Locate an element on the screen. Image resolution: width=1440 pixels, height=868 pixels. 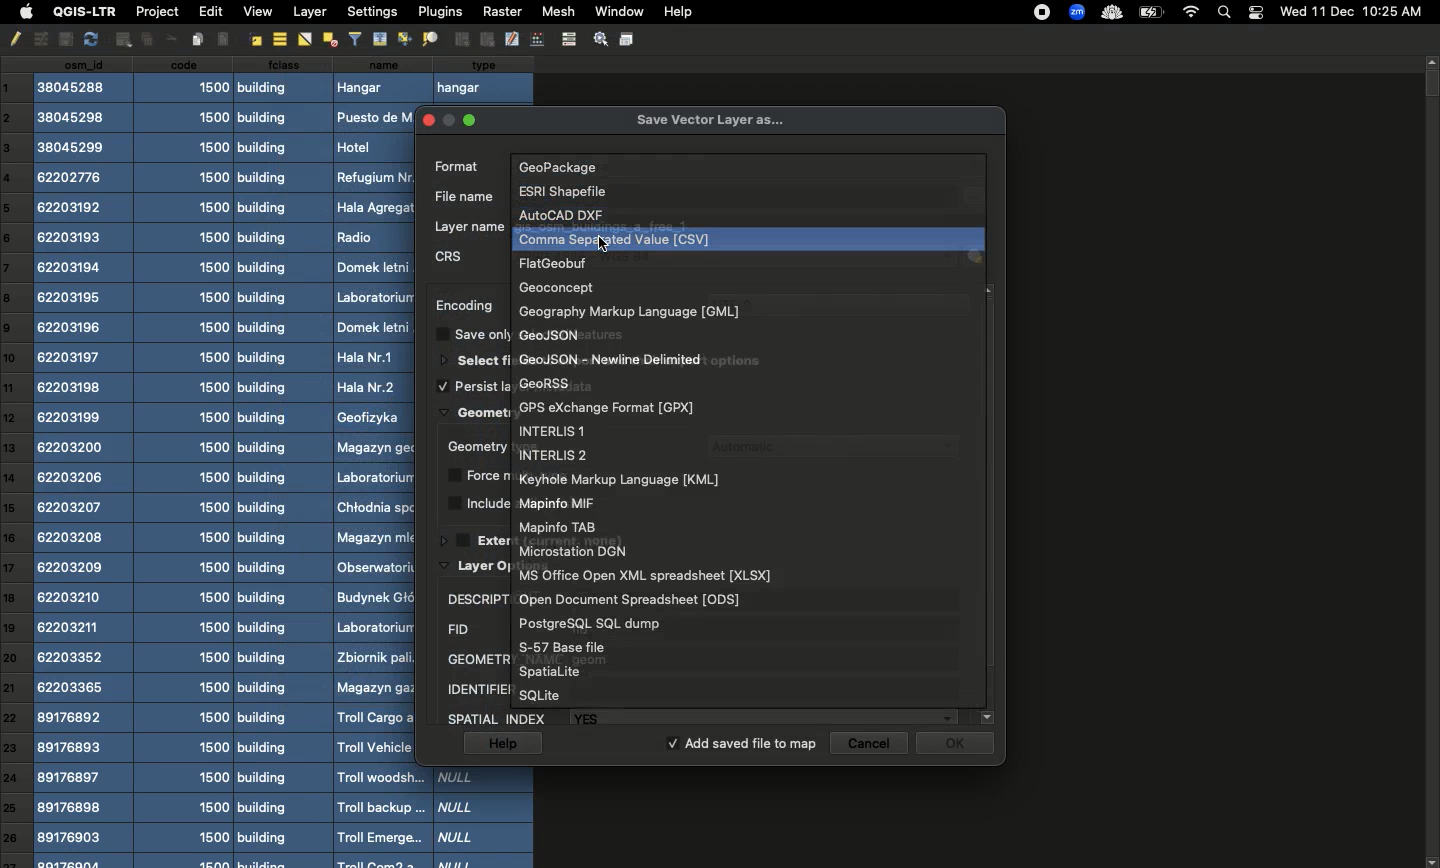
Format is located at coordinates (560, 524).